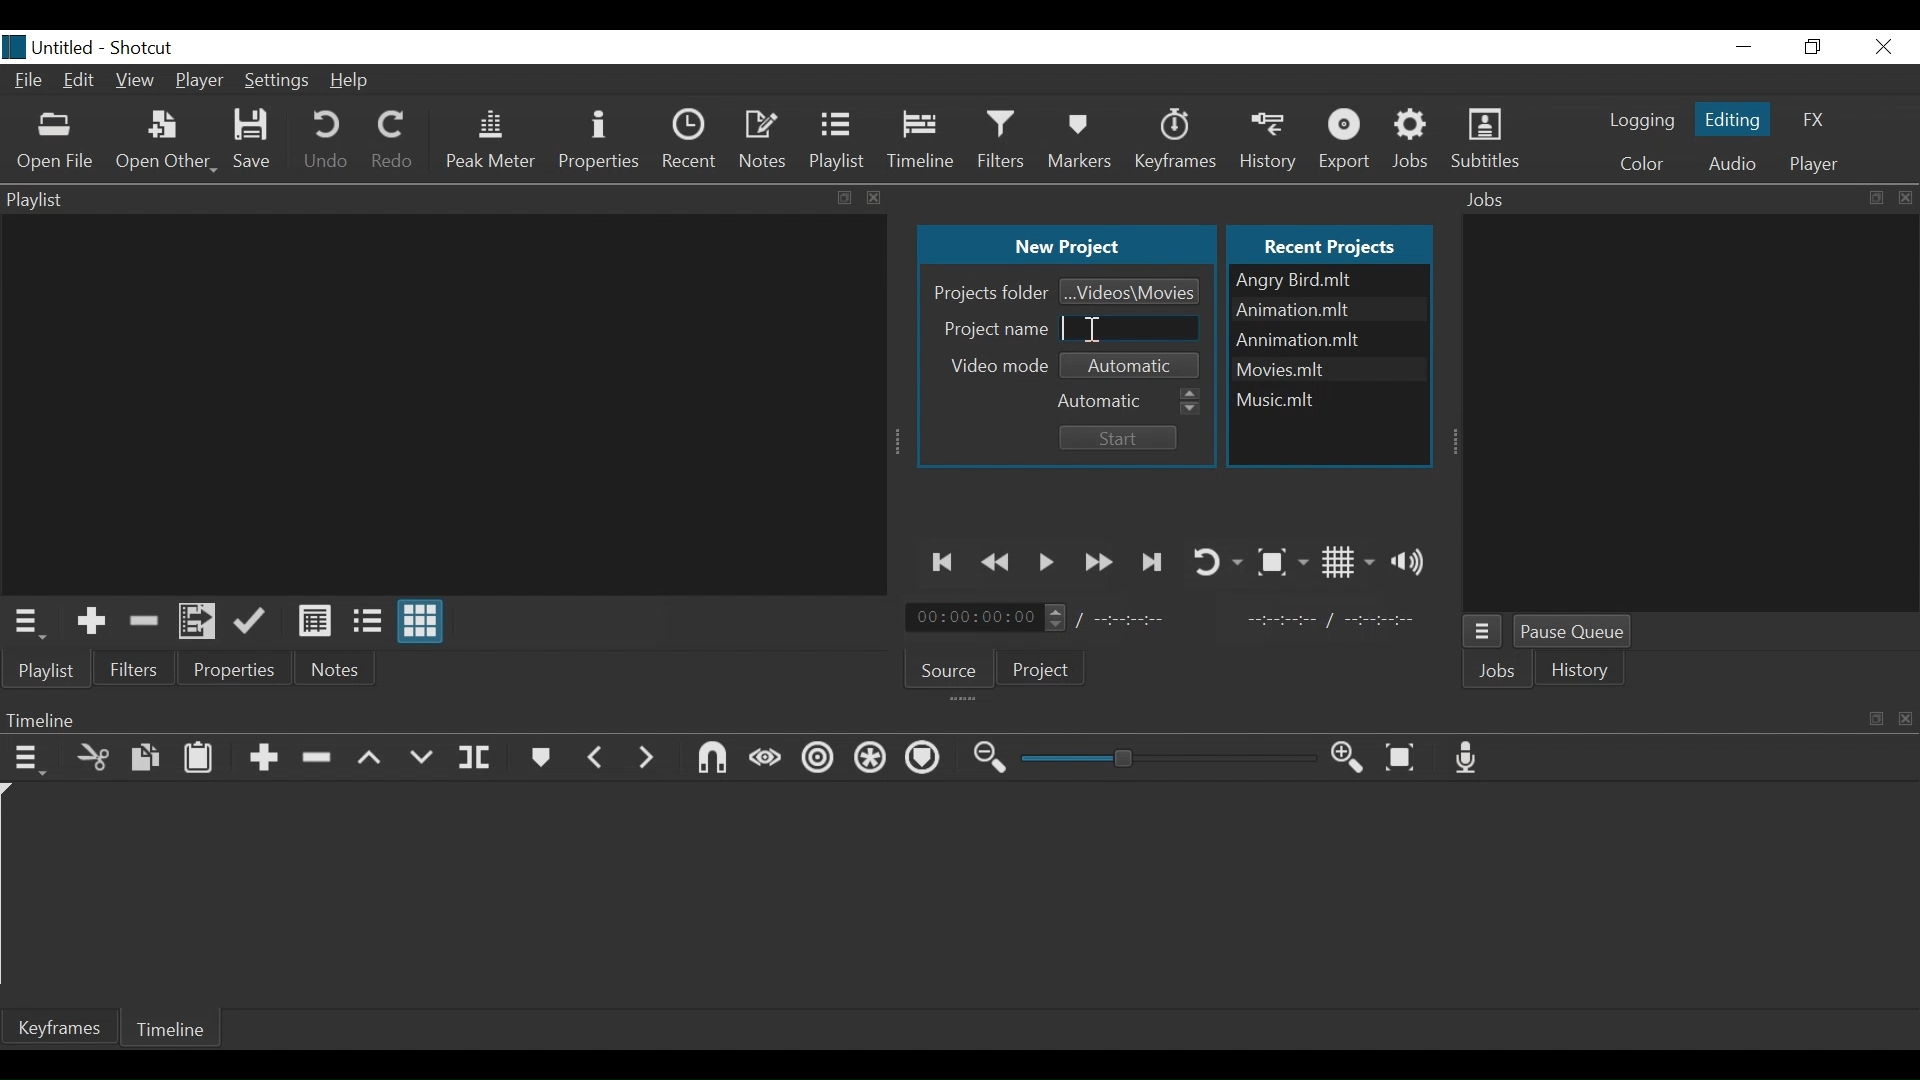 This screenshot has height=1080, width=1920. What do you see at coordinates (1153, 562) in the screenshot?
I see `Skip to the next point` at bounding box center [1153, 562].